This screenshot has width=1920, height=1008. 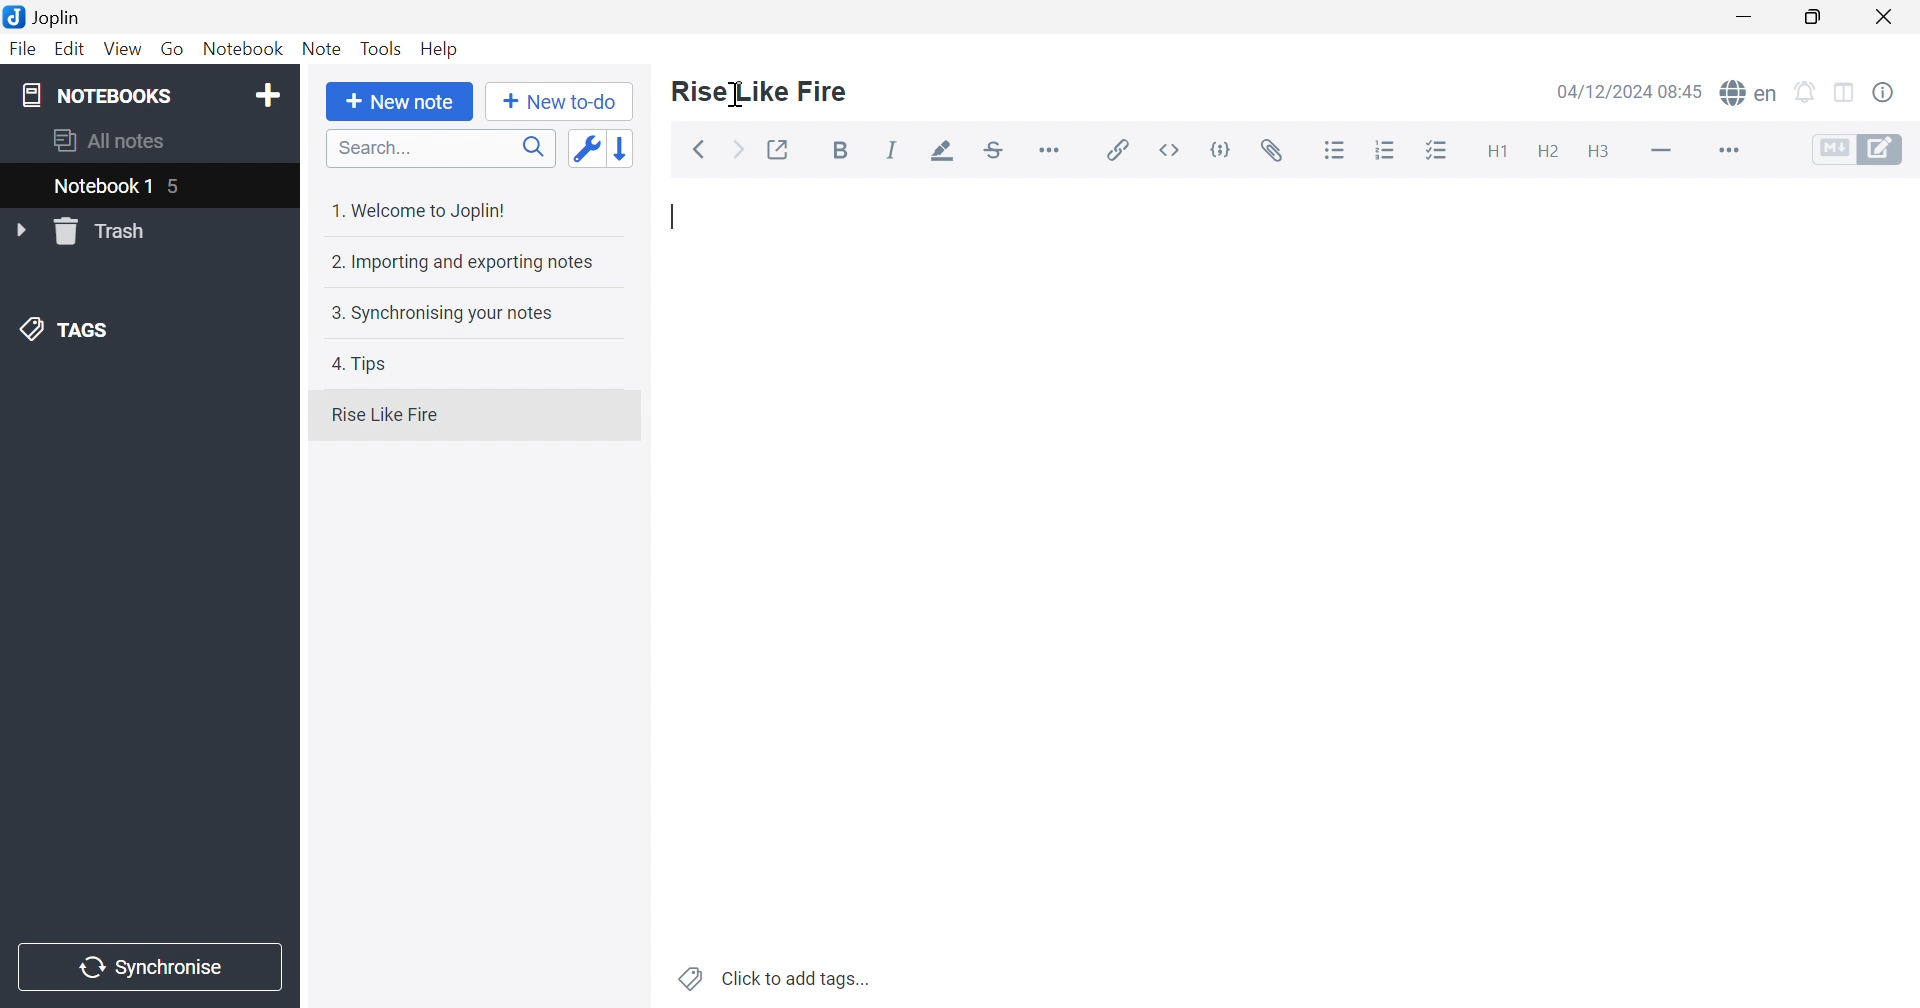 I want to click on 5, so click(x=178, y=189).